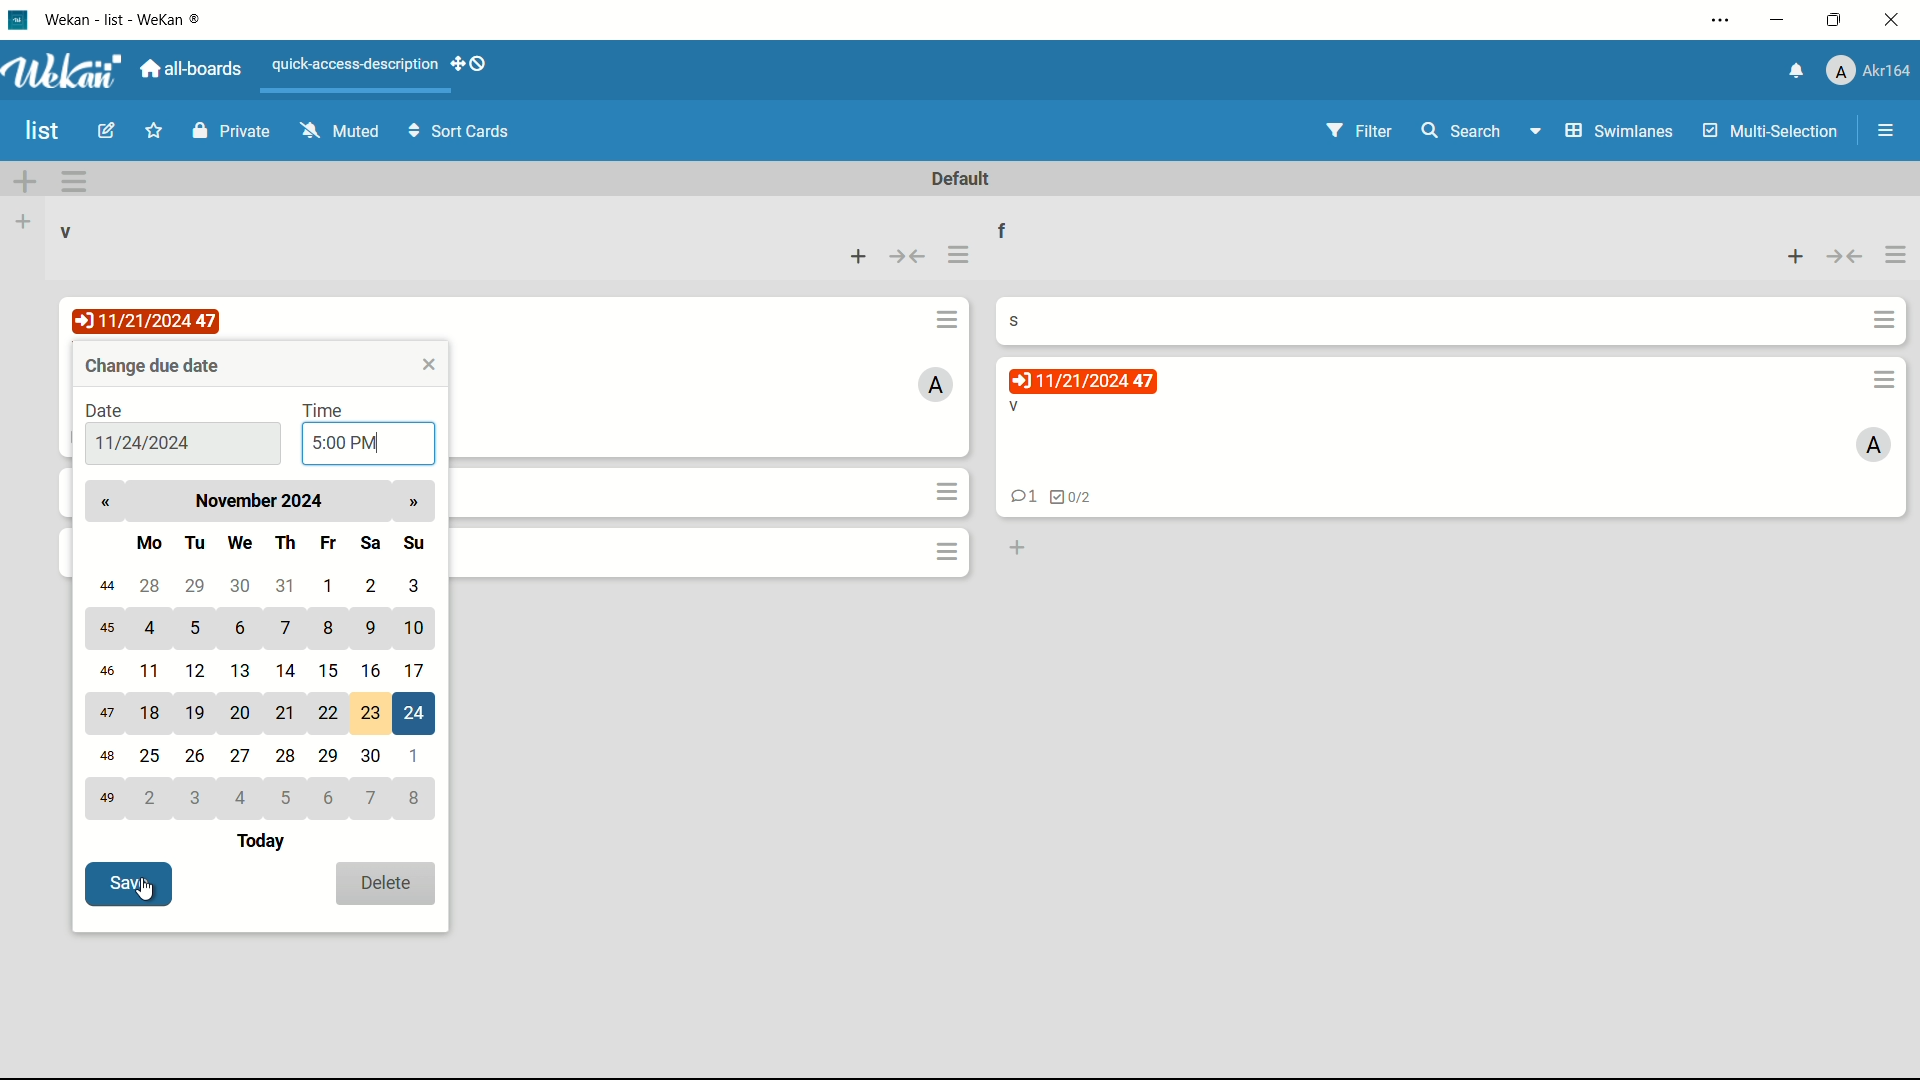 The image size is (1920, 1080). What do you see at coordinates (193, 68) in the screenshot?
I see `all boards` at bounding box center [193, 68].